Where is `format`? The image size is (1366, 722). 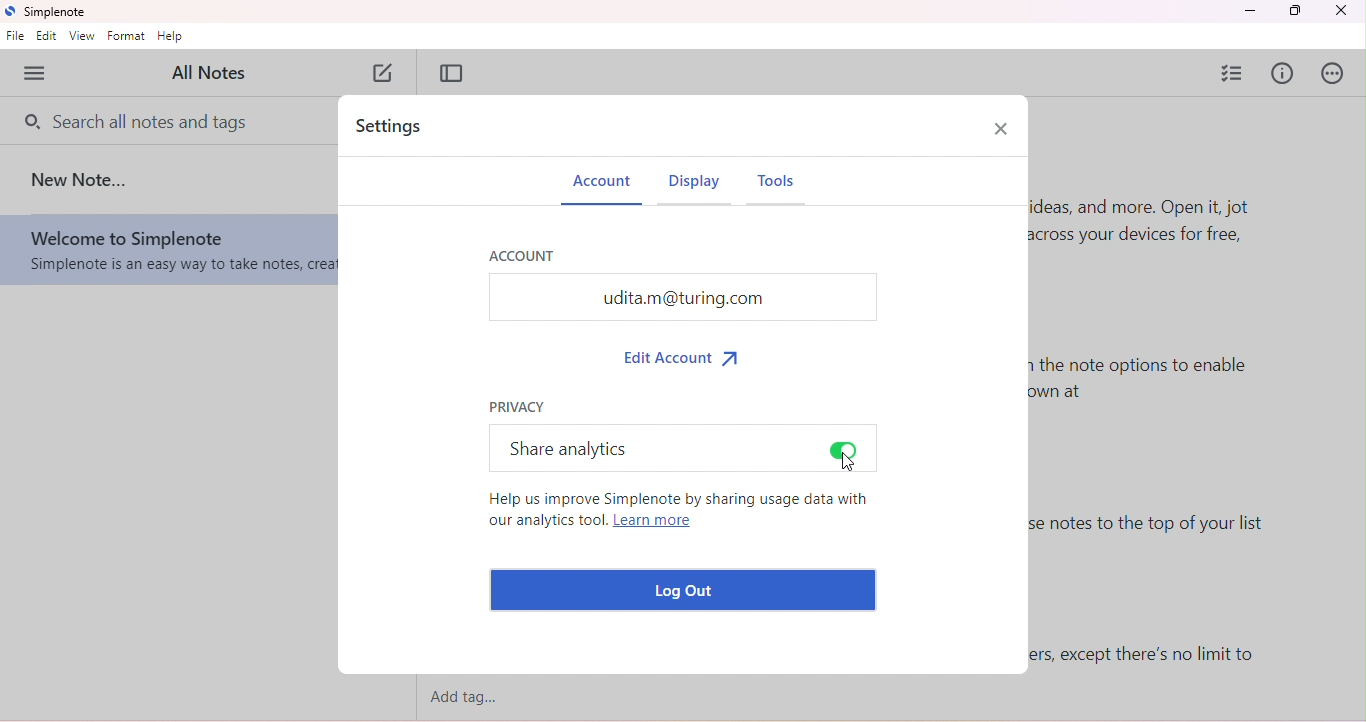
format is located at coordinates (126, 36).